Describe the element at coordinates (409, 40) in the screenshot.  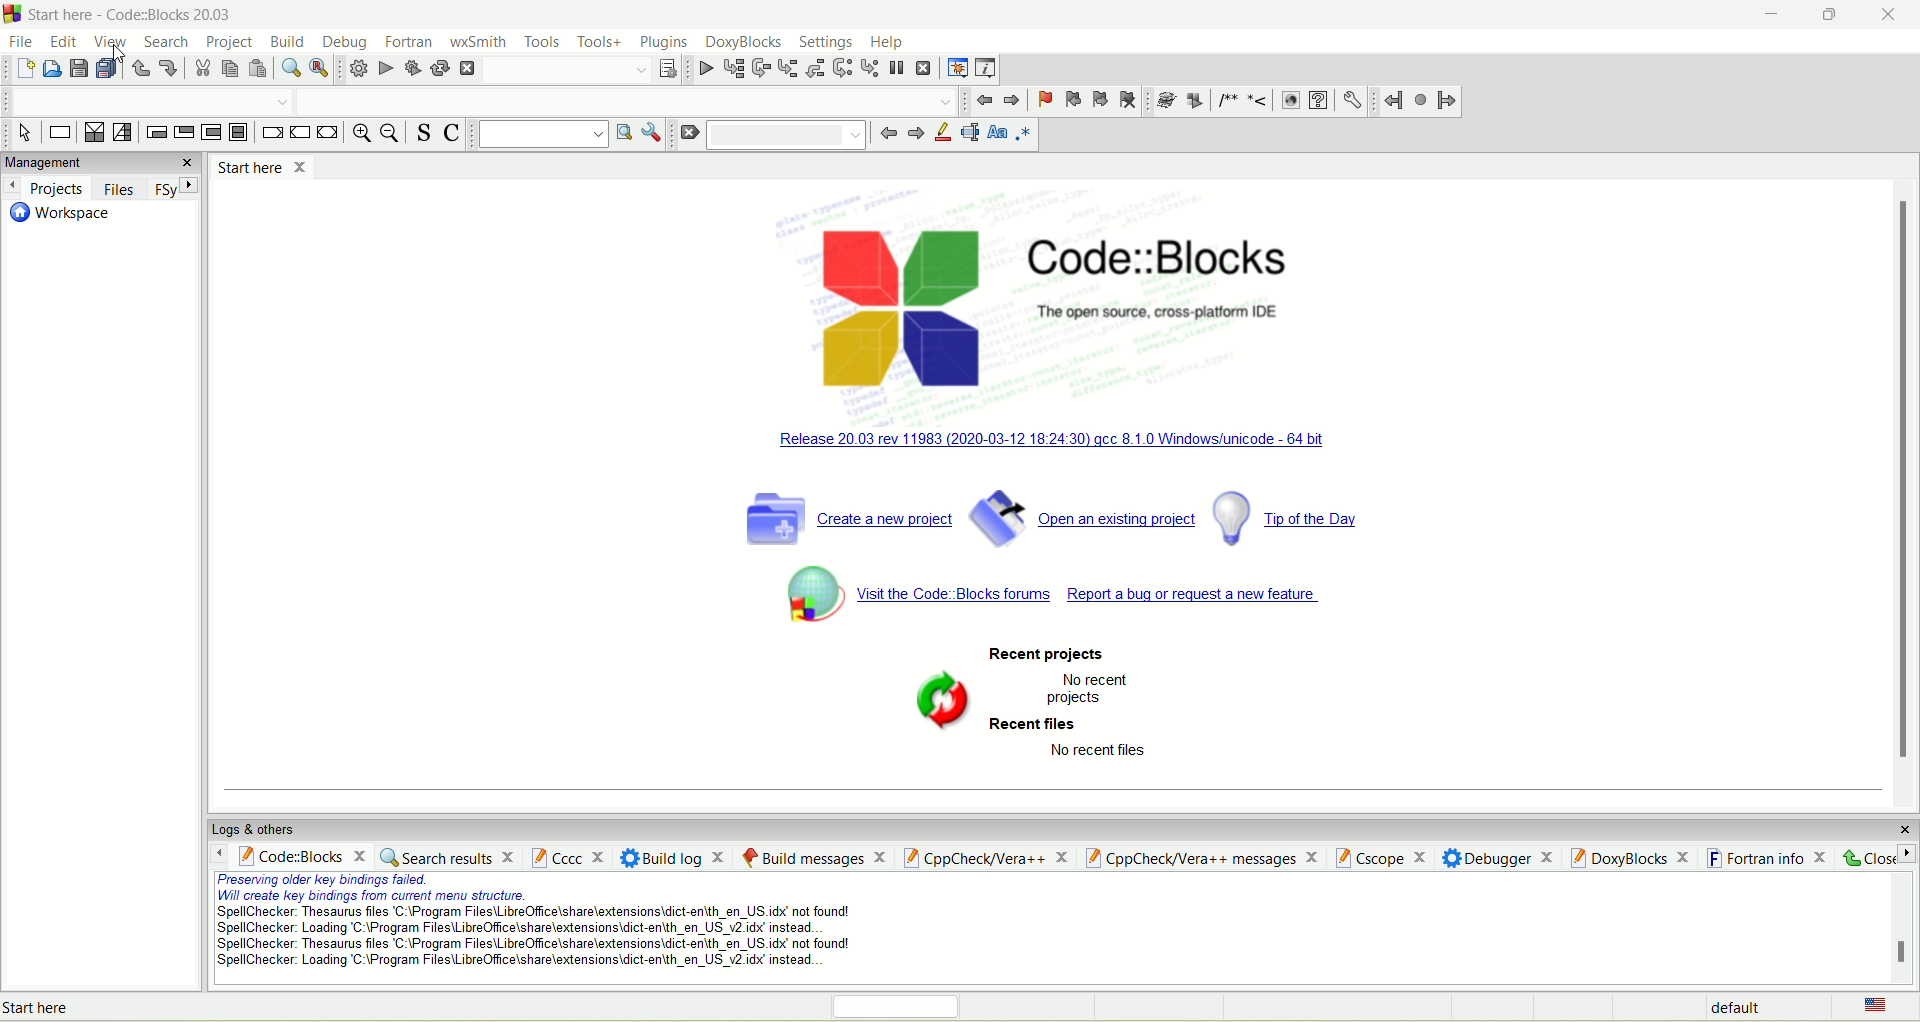
I see `Fortan` at that location.